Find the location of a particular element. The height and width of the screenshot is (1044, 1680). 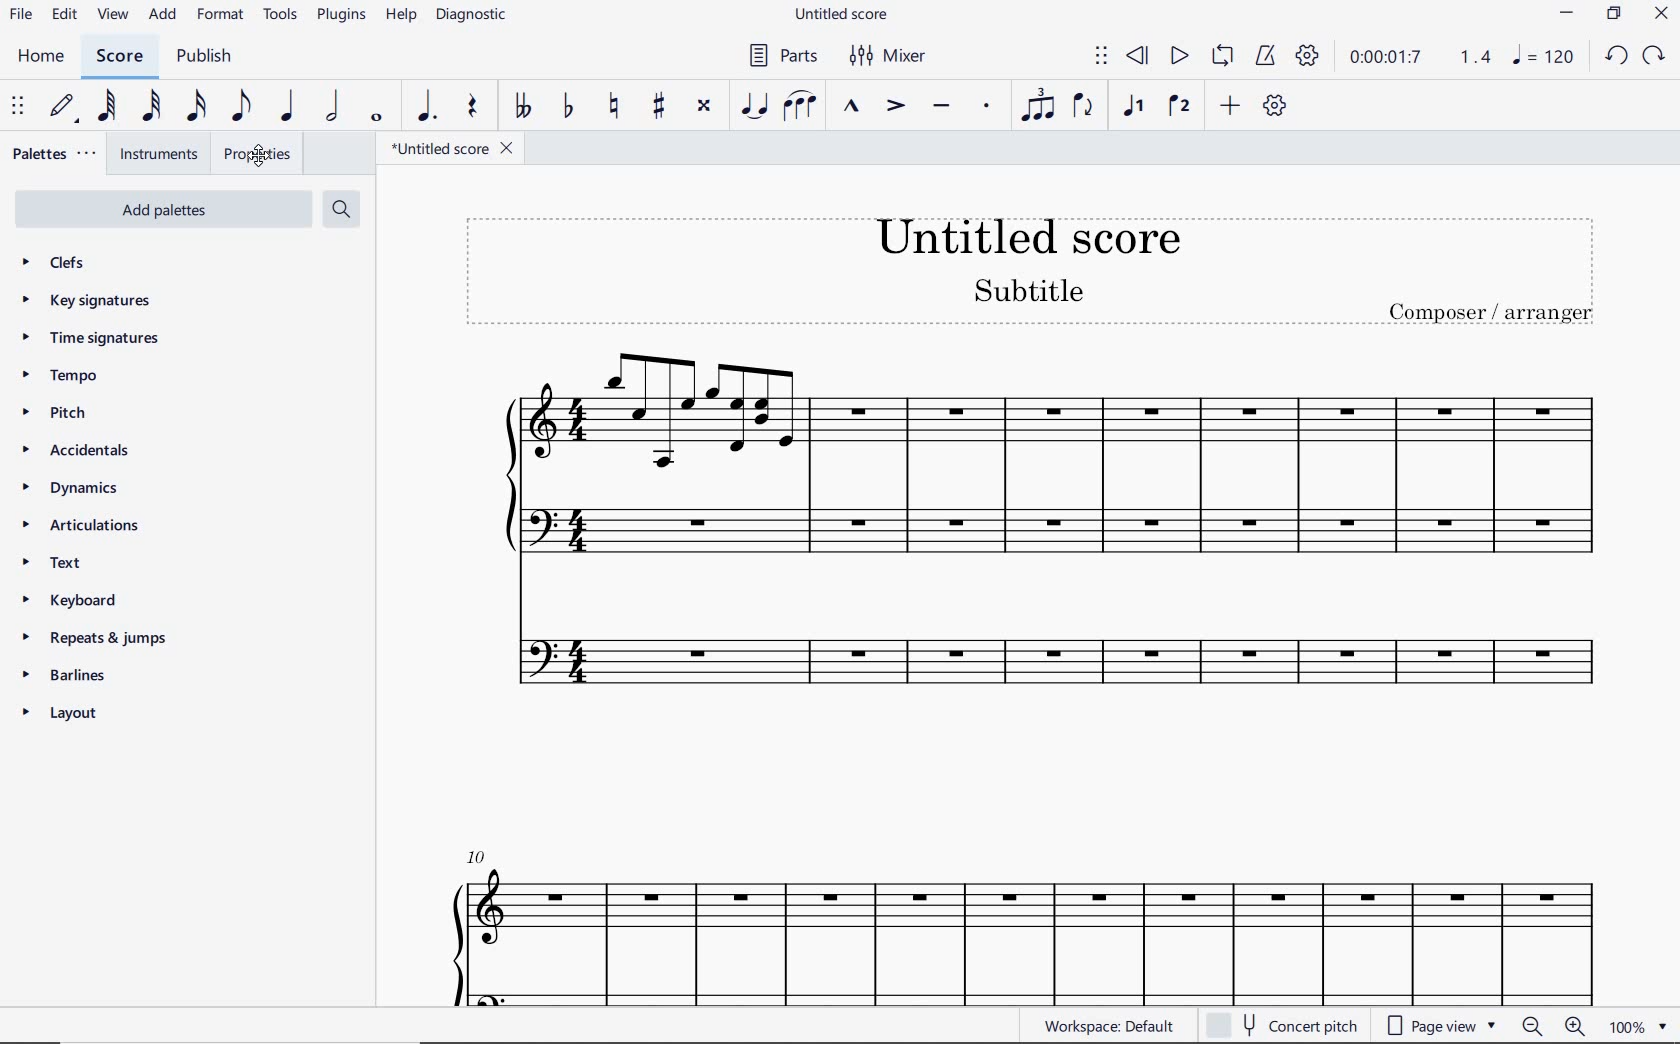

TOGGLE DOUBLE-SHARP is located at coordinates (704, 106).